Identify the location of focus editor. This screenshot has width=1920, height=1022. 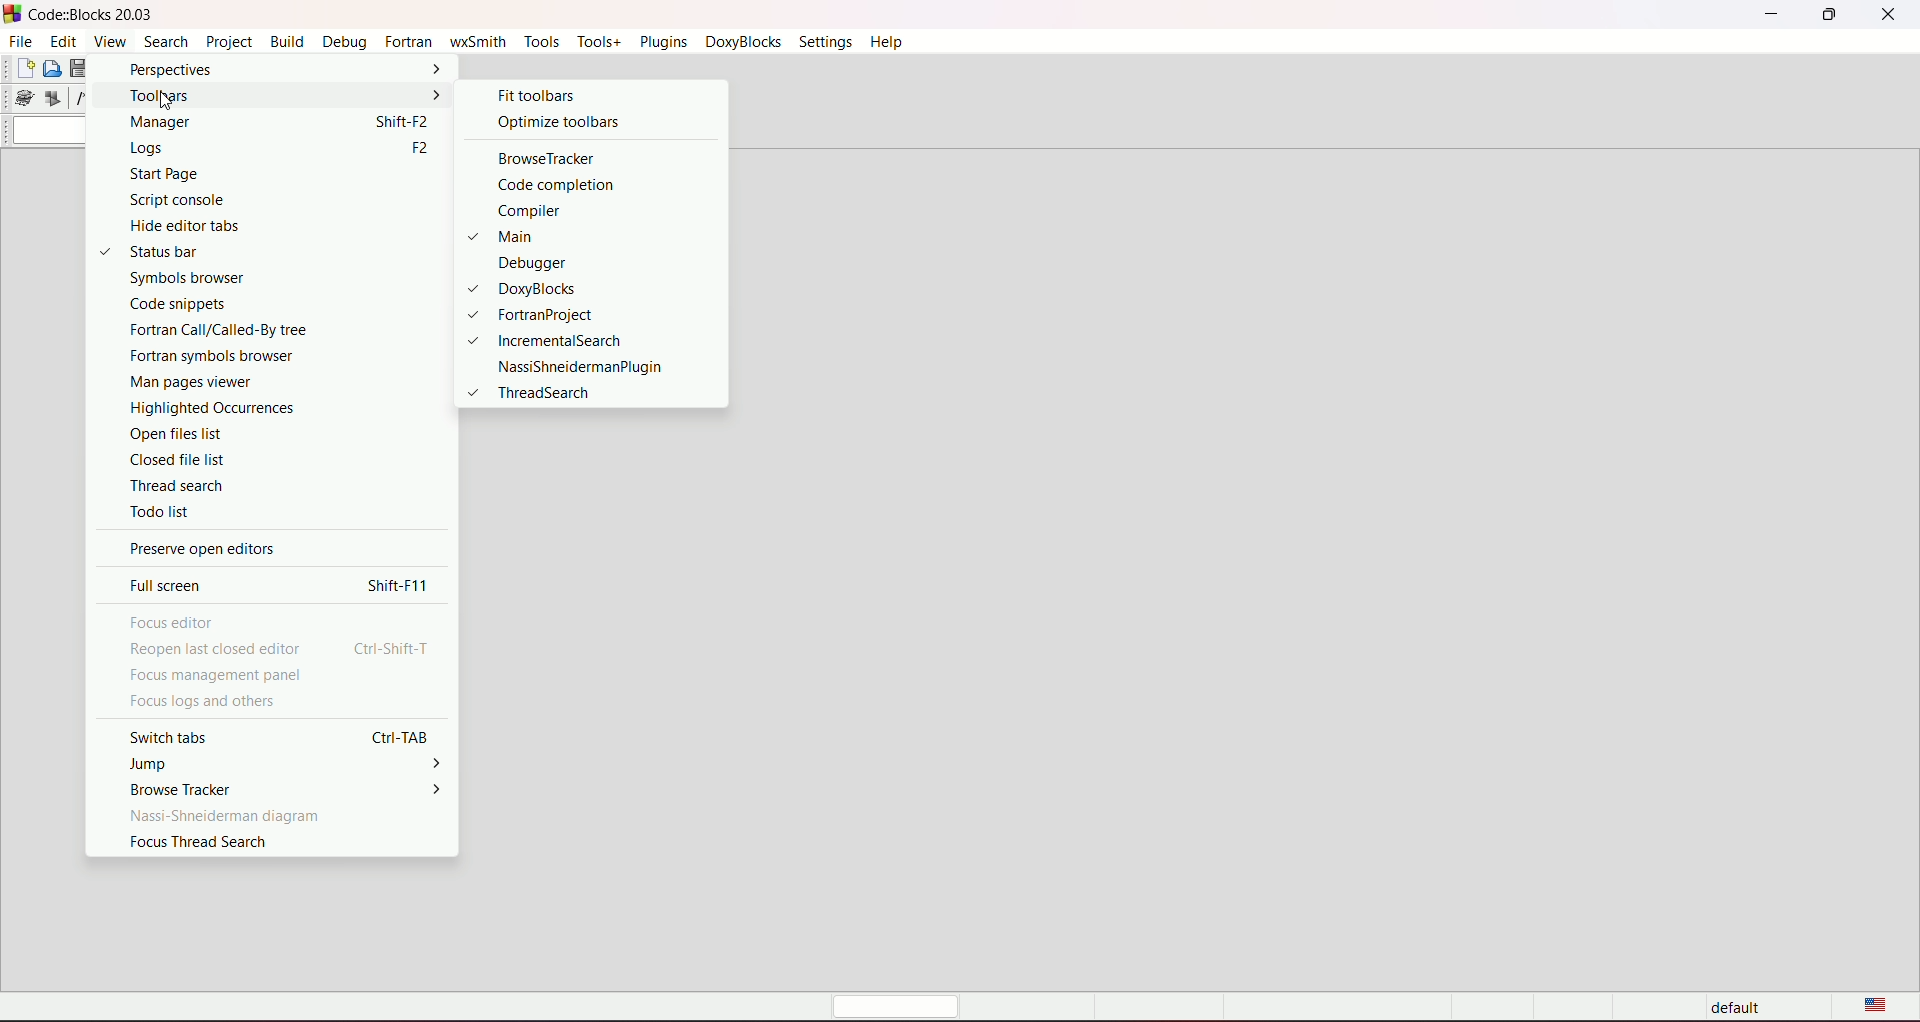
(171, 621).